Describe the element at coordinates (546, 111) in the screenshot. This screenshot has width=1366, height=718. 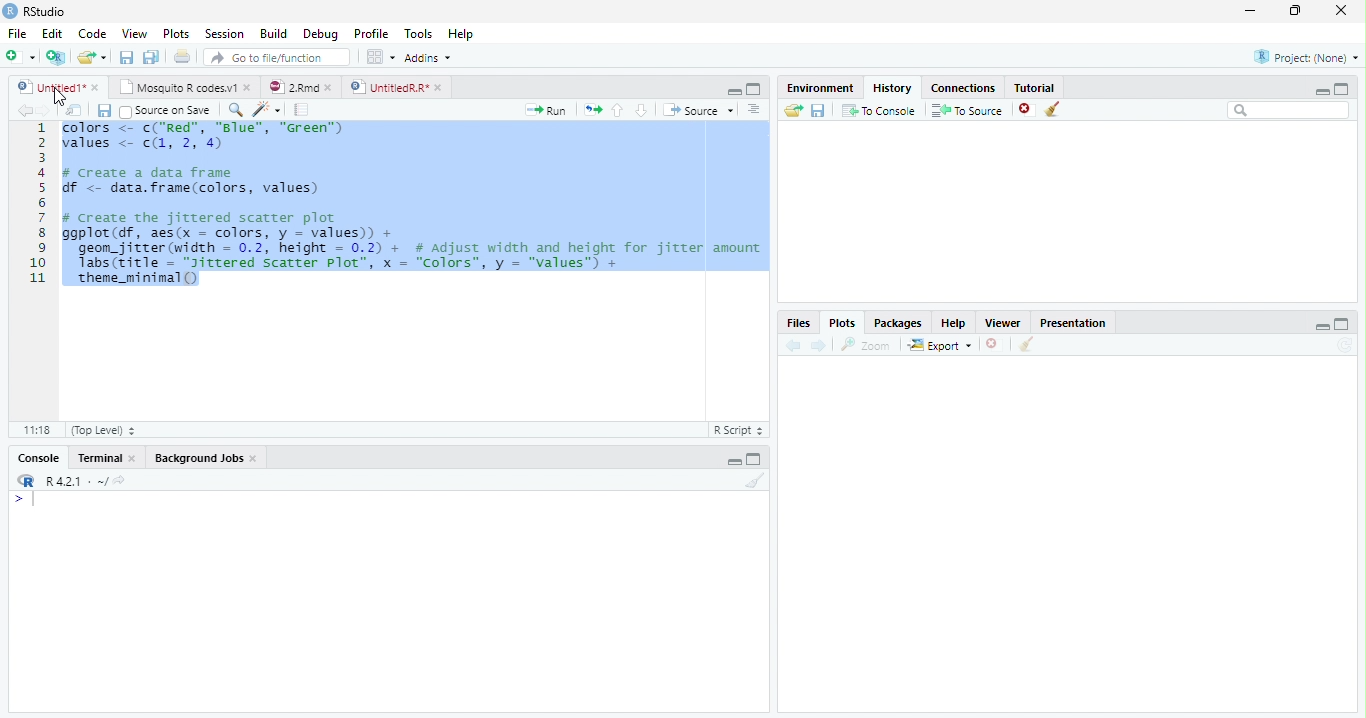
I see `Run` at that location.